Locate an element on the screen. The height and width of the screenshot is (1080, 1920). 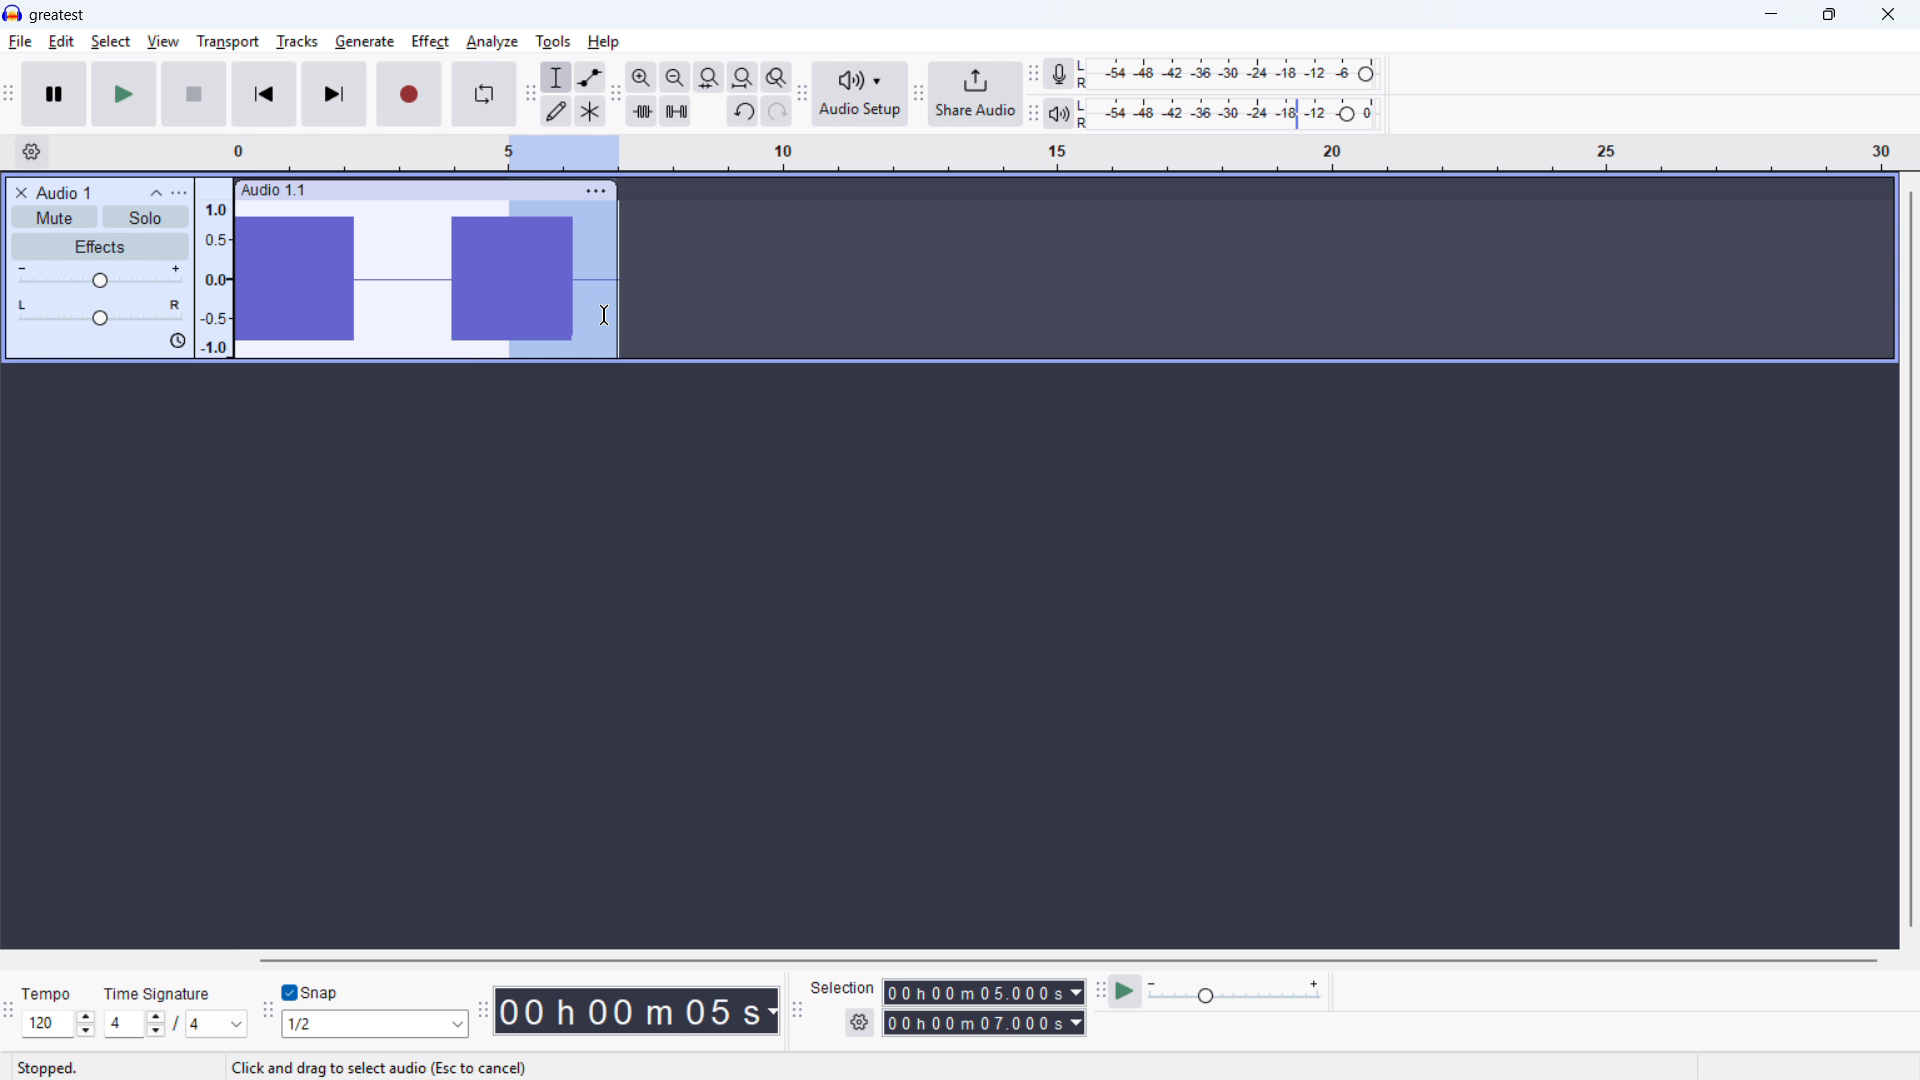
Greatest  is located at coordinates (56, 16).